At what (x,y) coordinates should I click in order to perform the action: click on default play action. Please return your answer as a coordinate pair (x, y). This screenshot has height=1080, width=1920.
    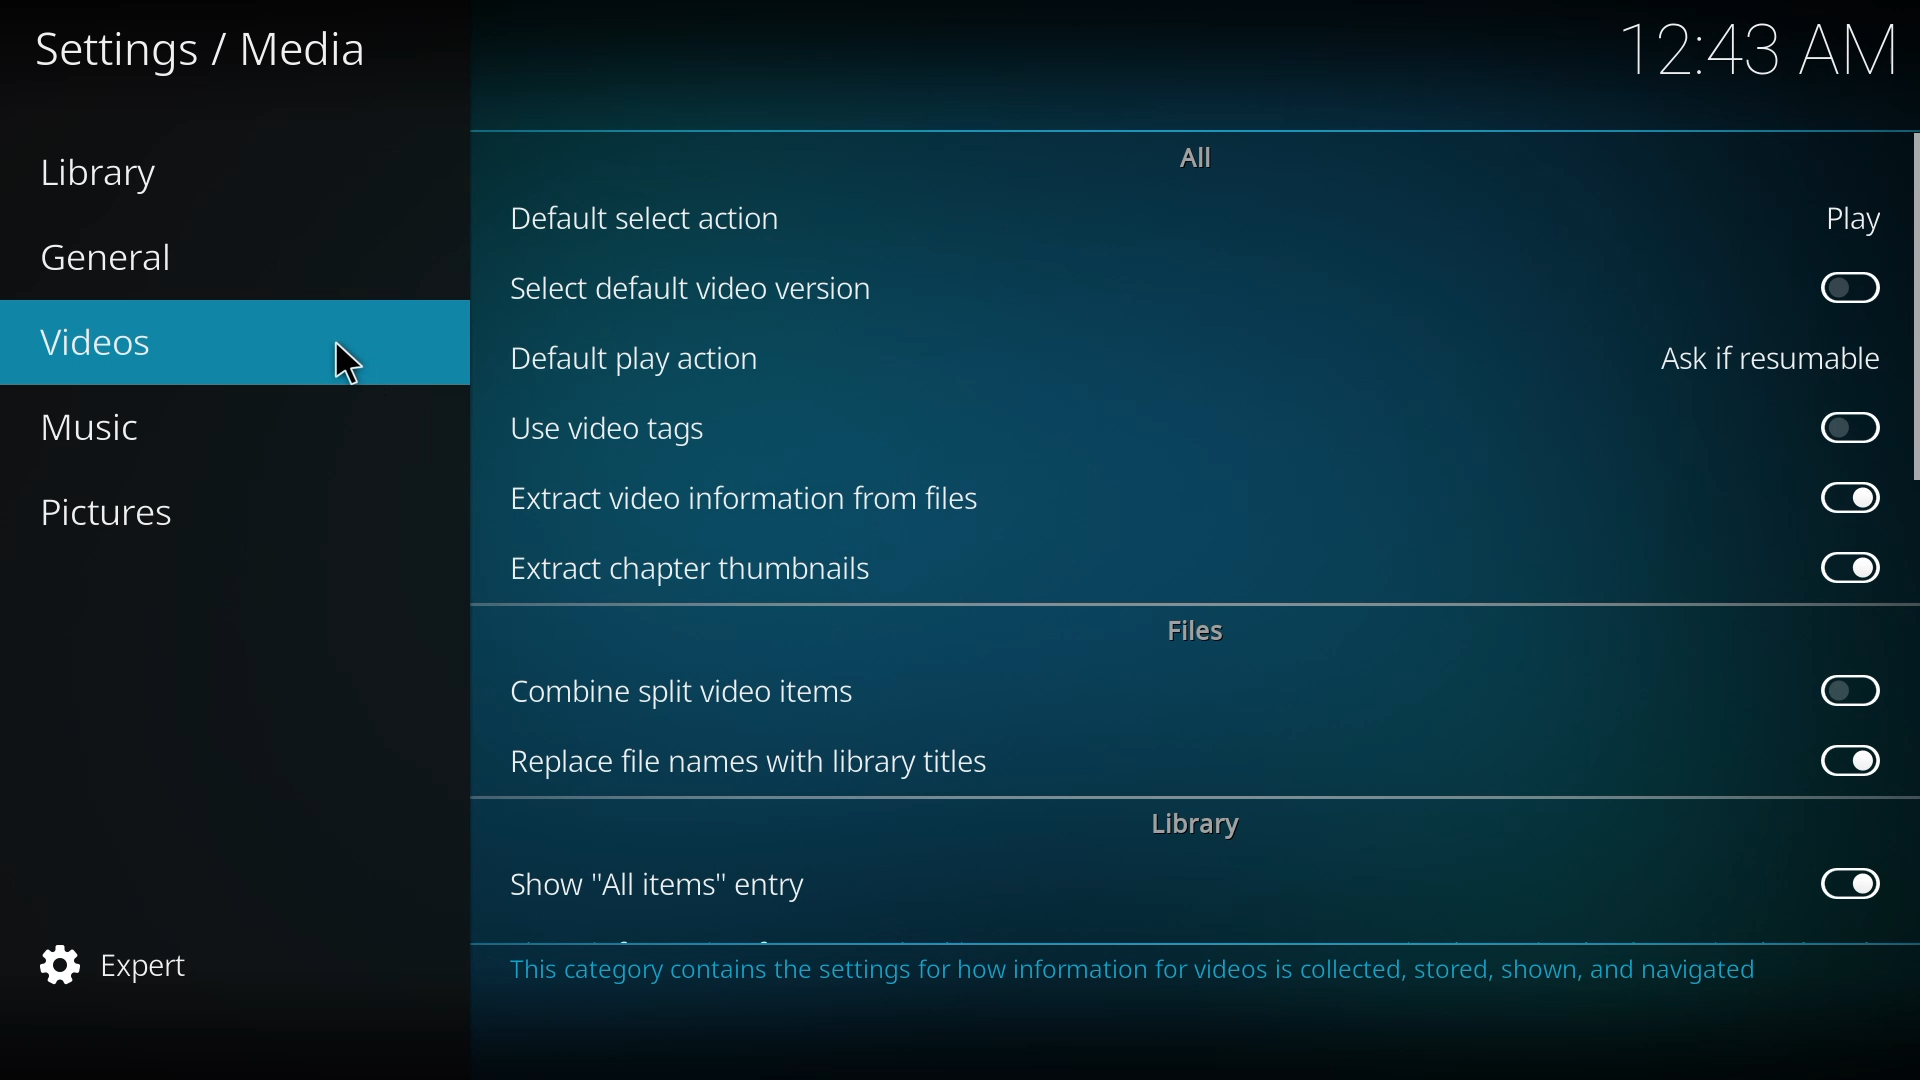
    Looking at the image, I should click on (643, 356).